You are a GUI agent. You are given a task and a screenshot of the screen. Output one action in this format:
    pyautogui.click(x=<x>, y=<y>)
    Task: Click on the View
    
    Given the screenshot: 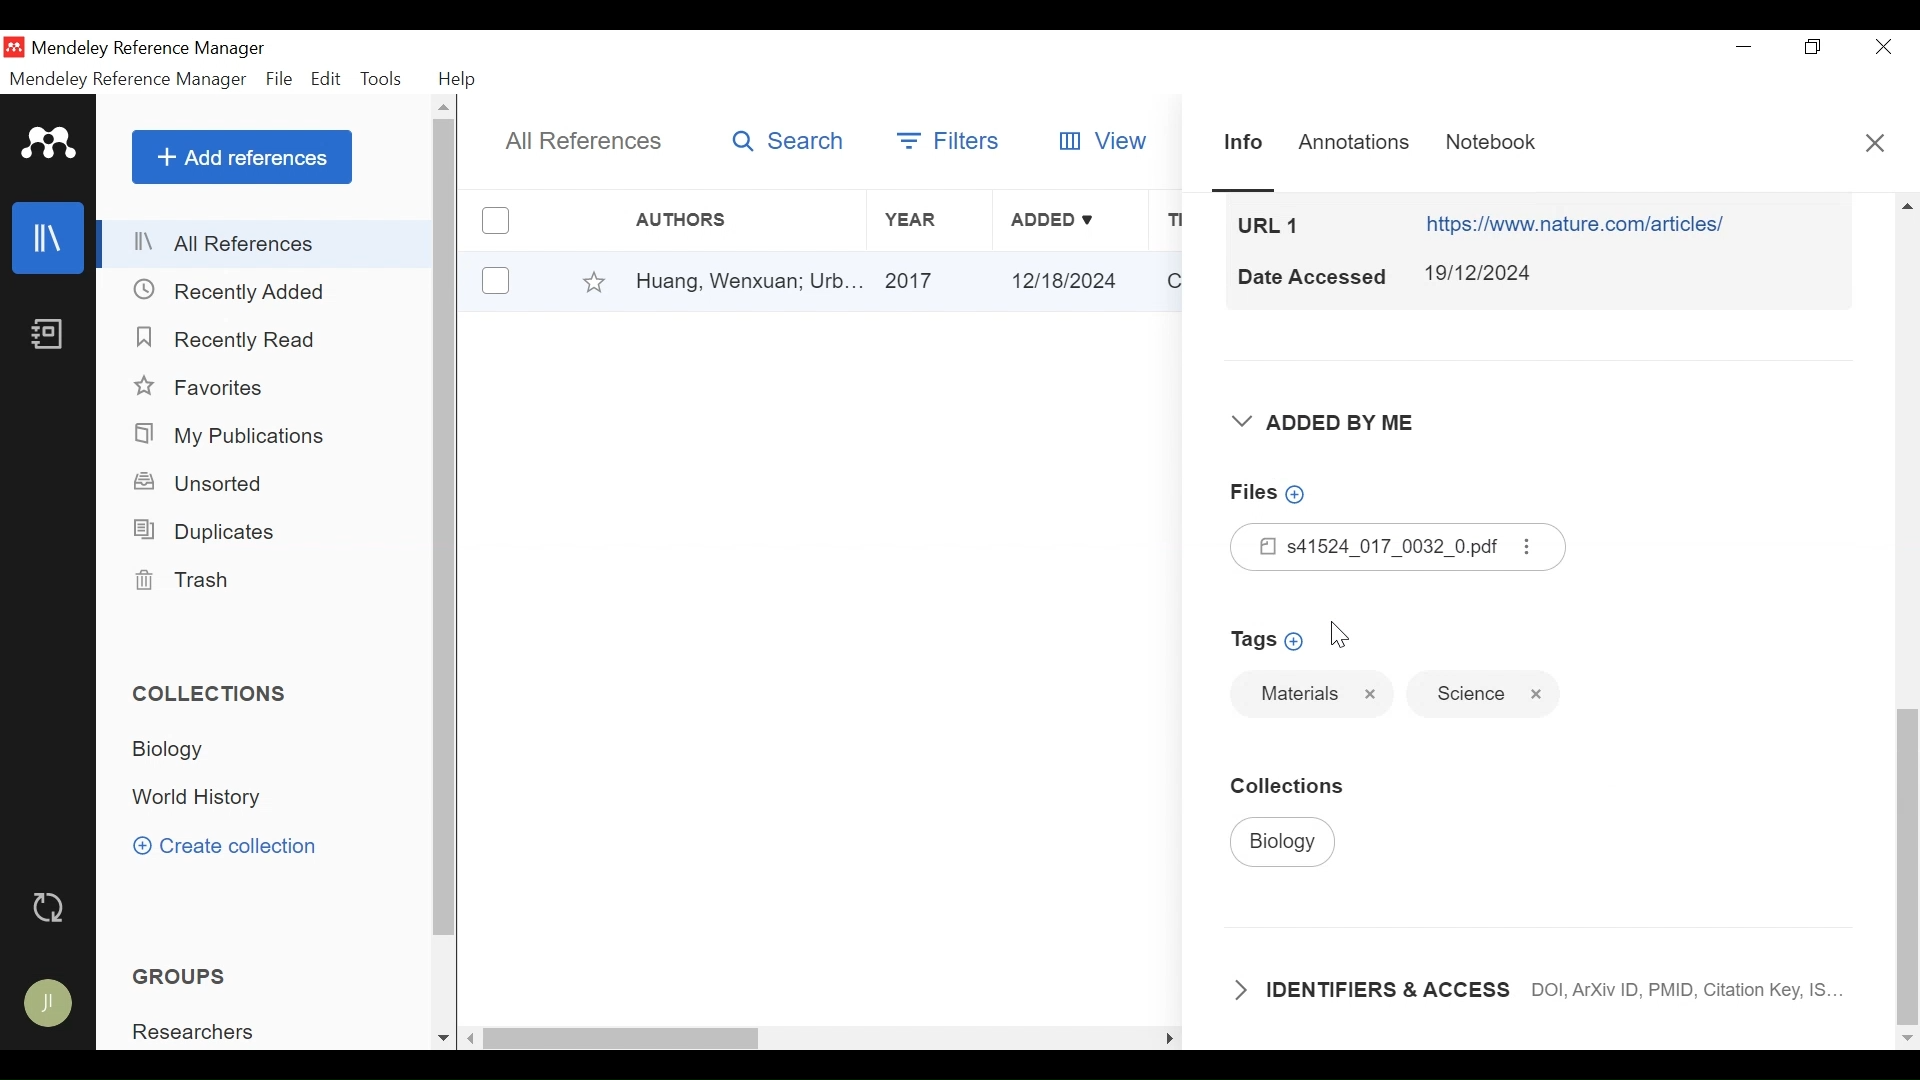 What is the action you would take?
    pyautogui.click(x=1106, y=139)
    